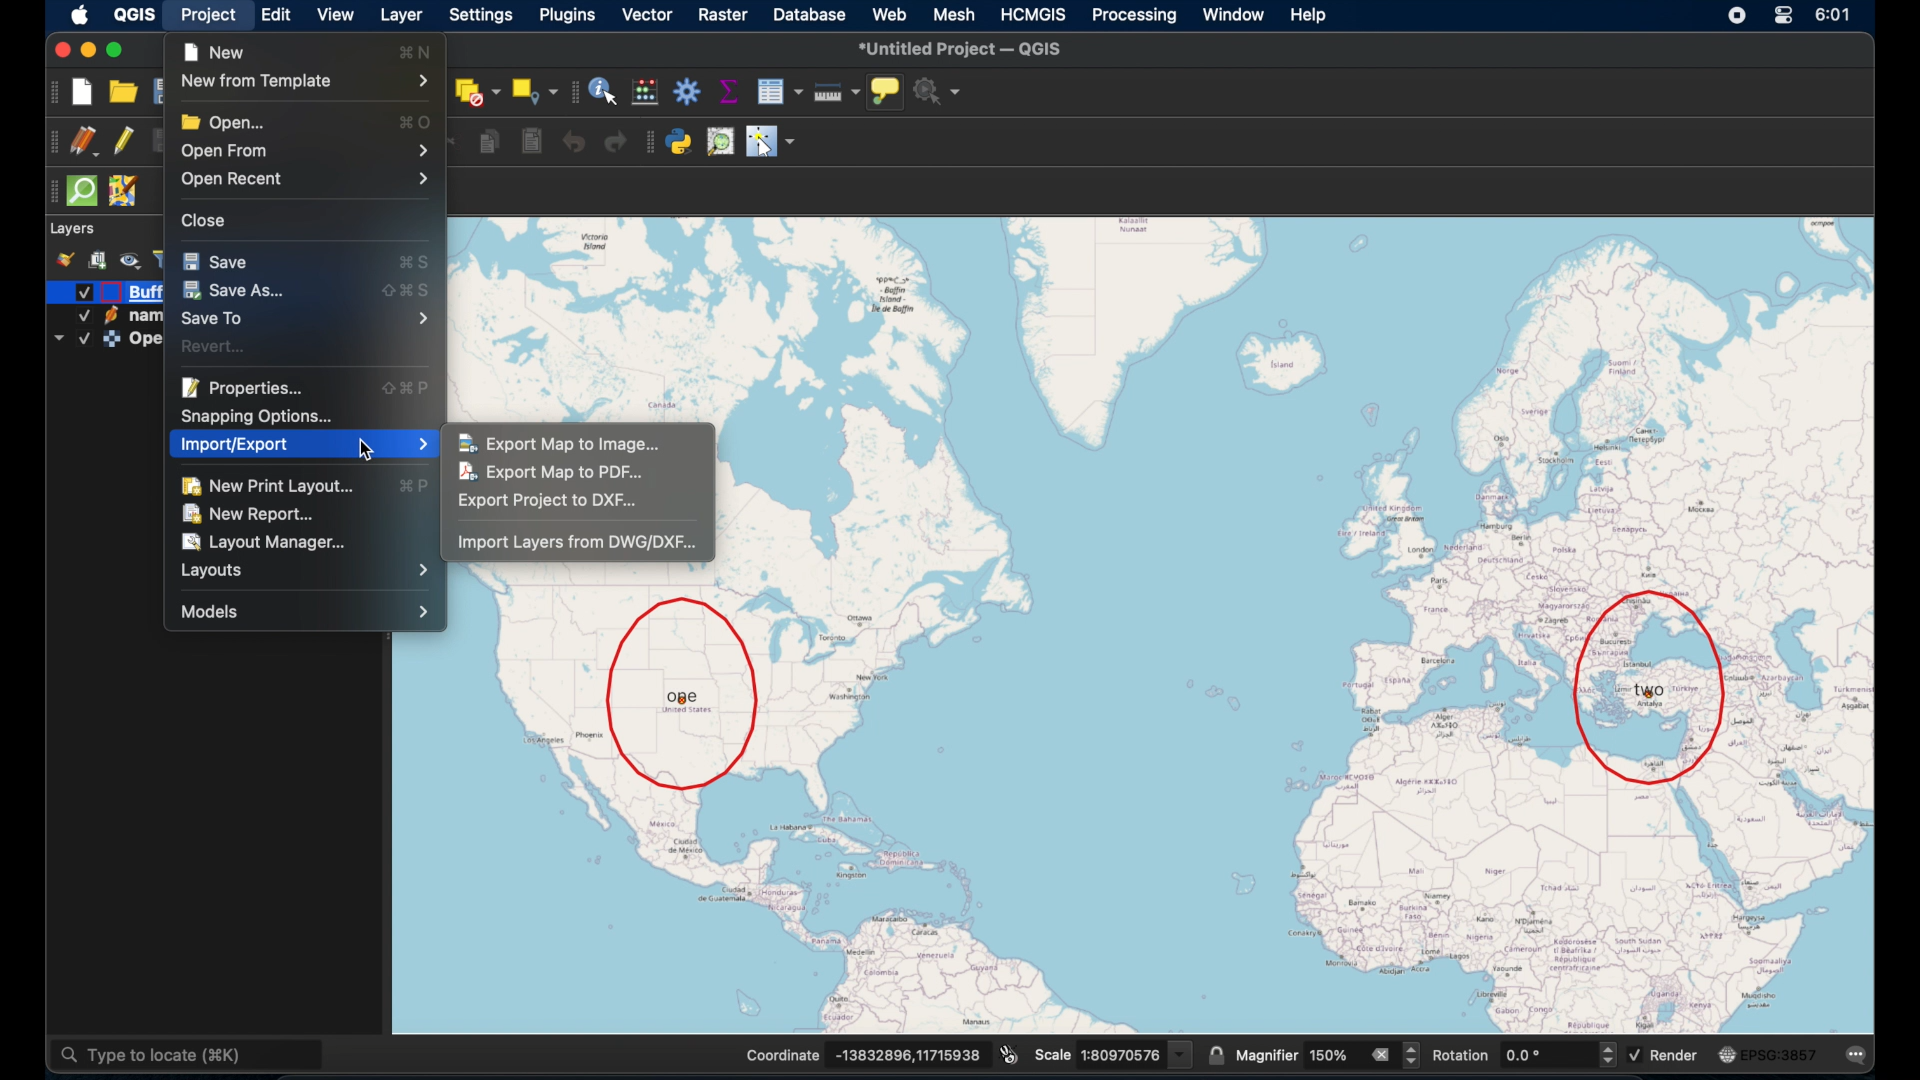 Image resolution: width=1920 pixels, height=1080 pixels. What do you see at coordinates (1673, 1054) in the screenshot?
I see `render` at bounding box center [1673, 1054].